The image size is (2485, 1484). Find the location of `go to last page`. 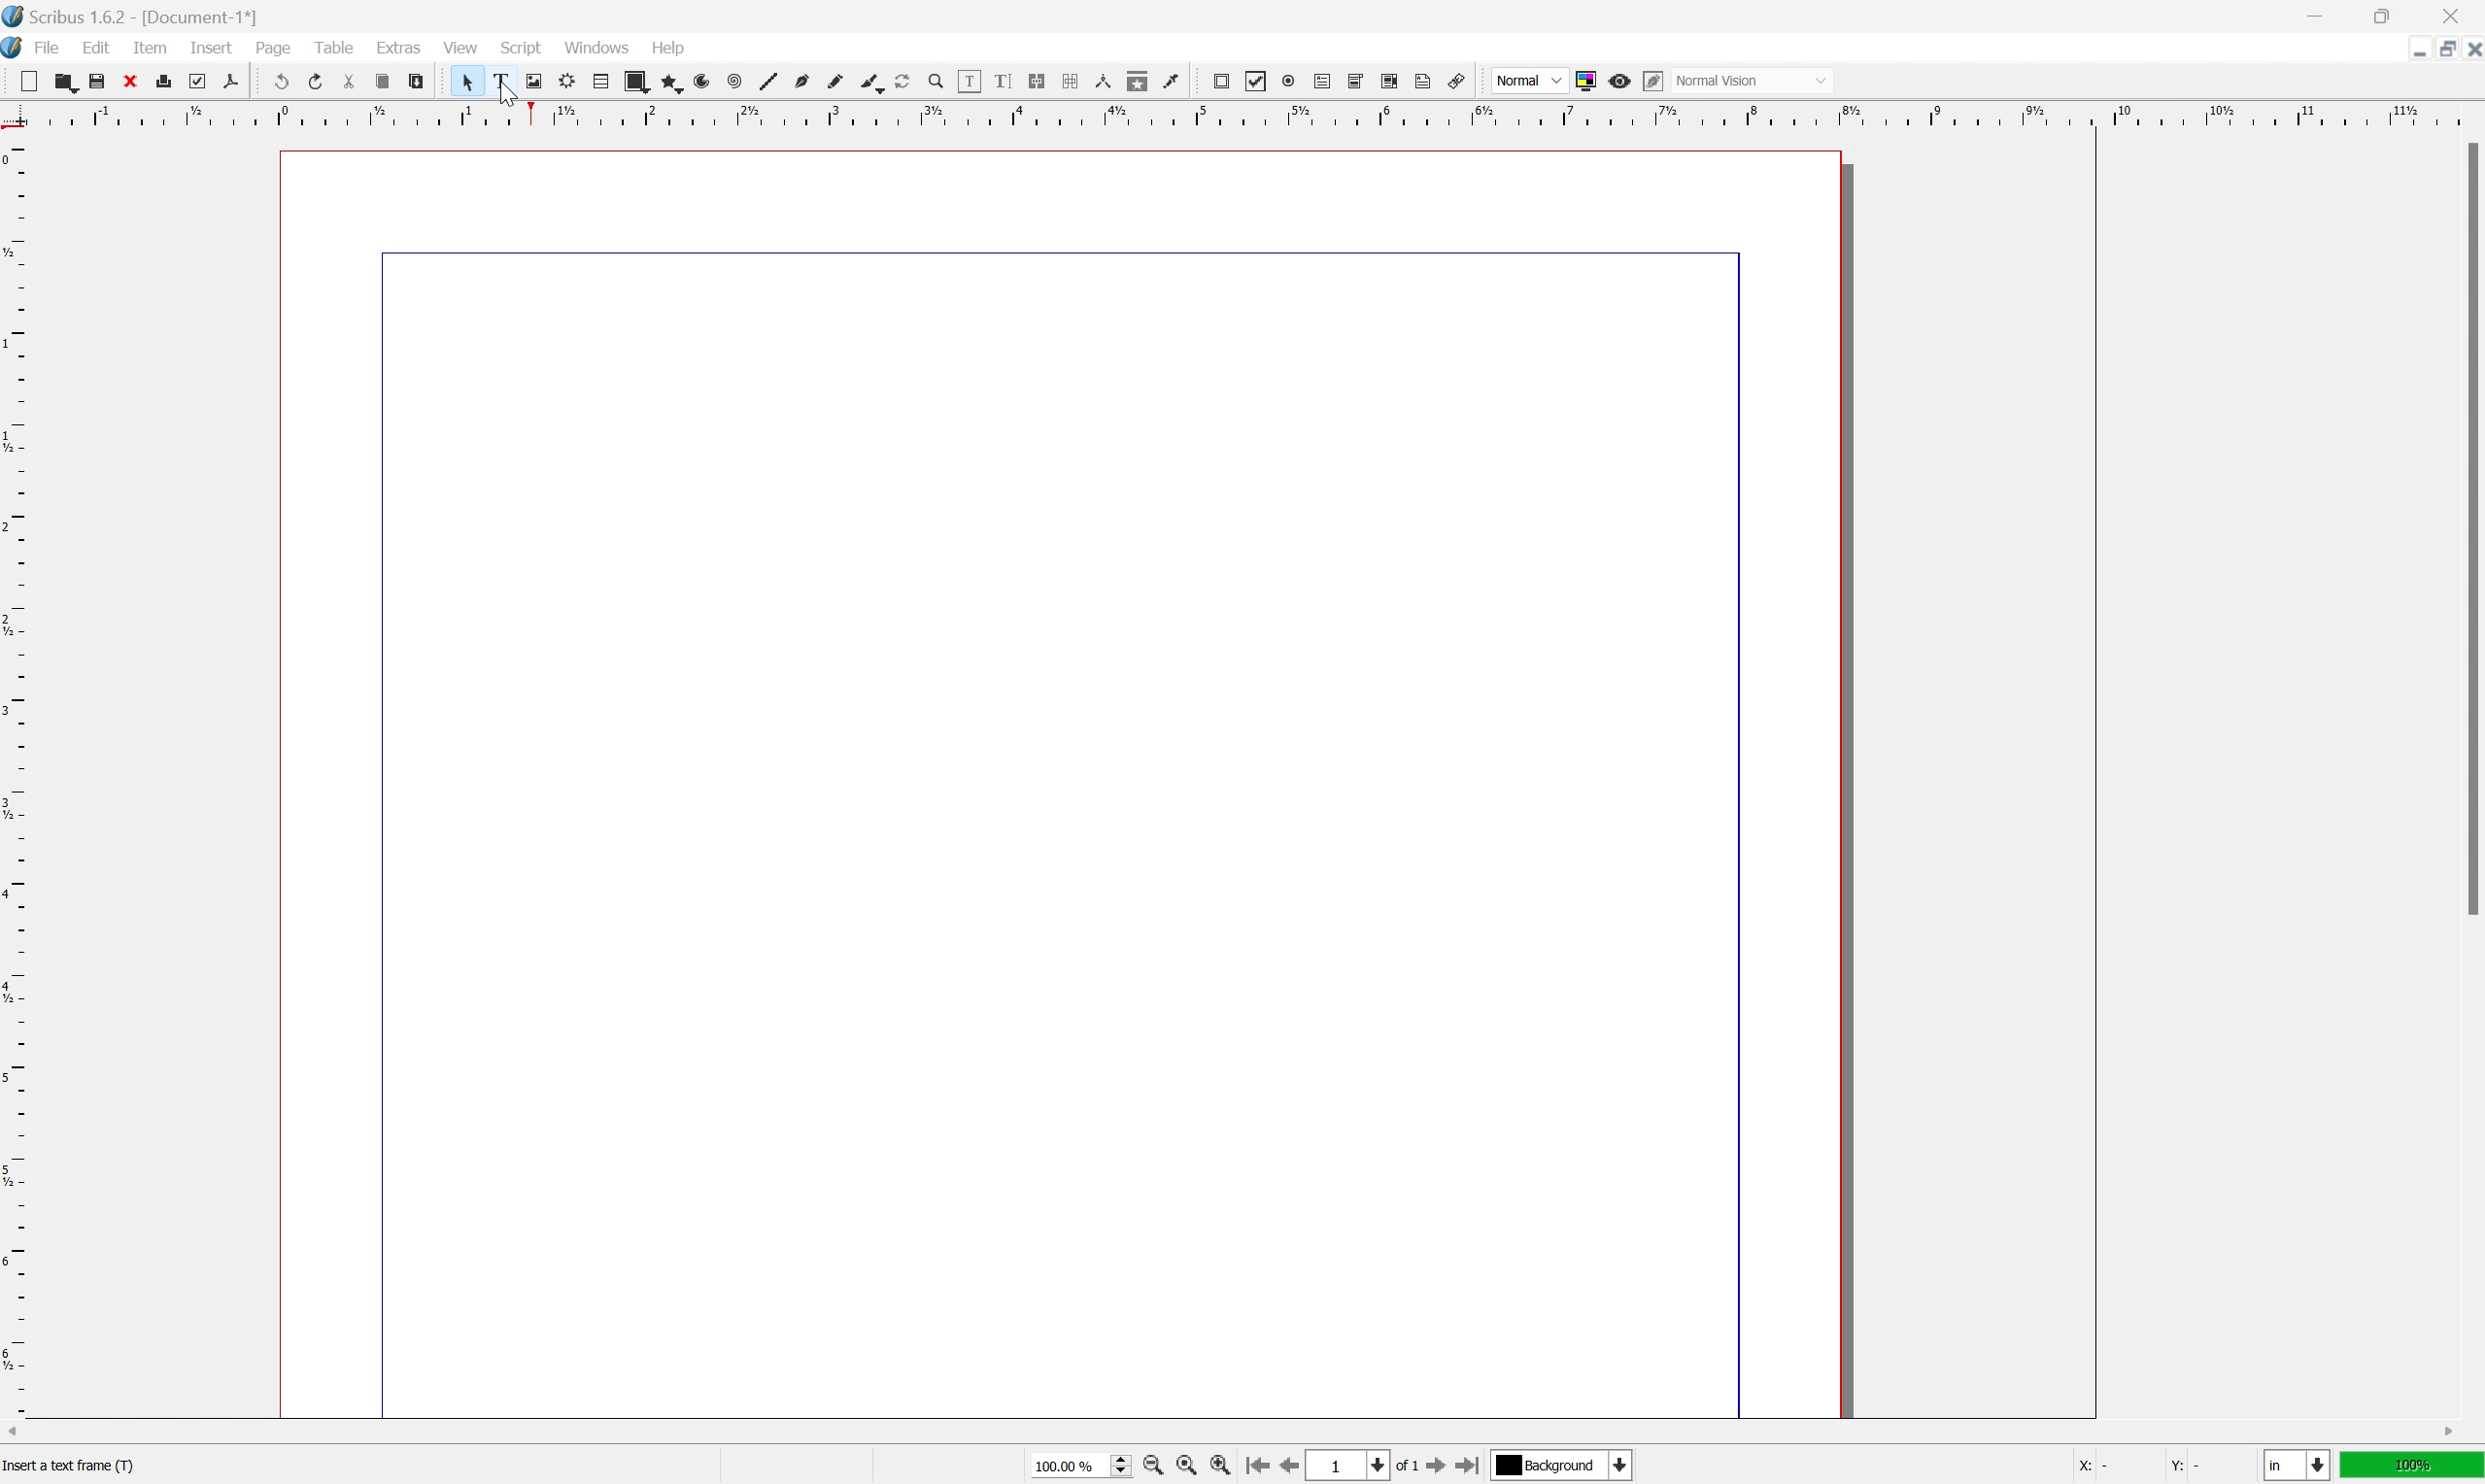

go to last page is located at coordinates (1474, 1470).